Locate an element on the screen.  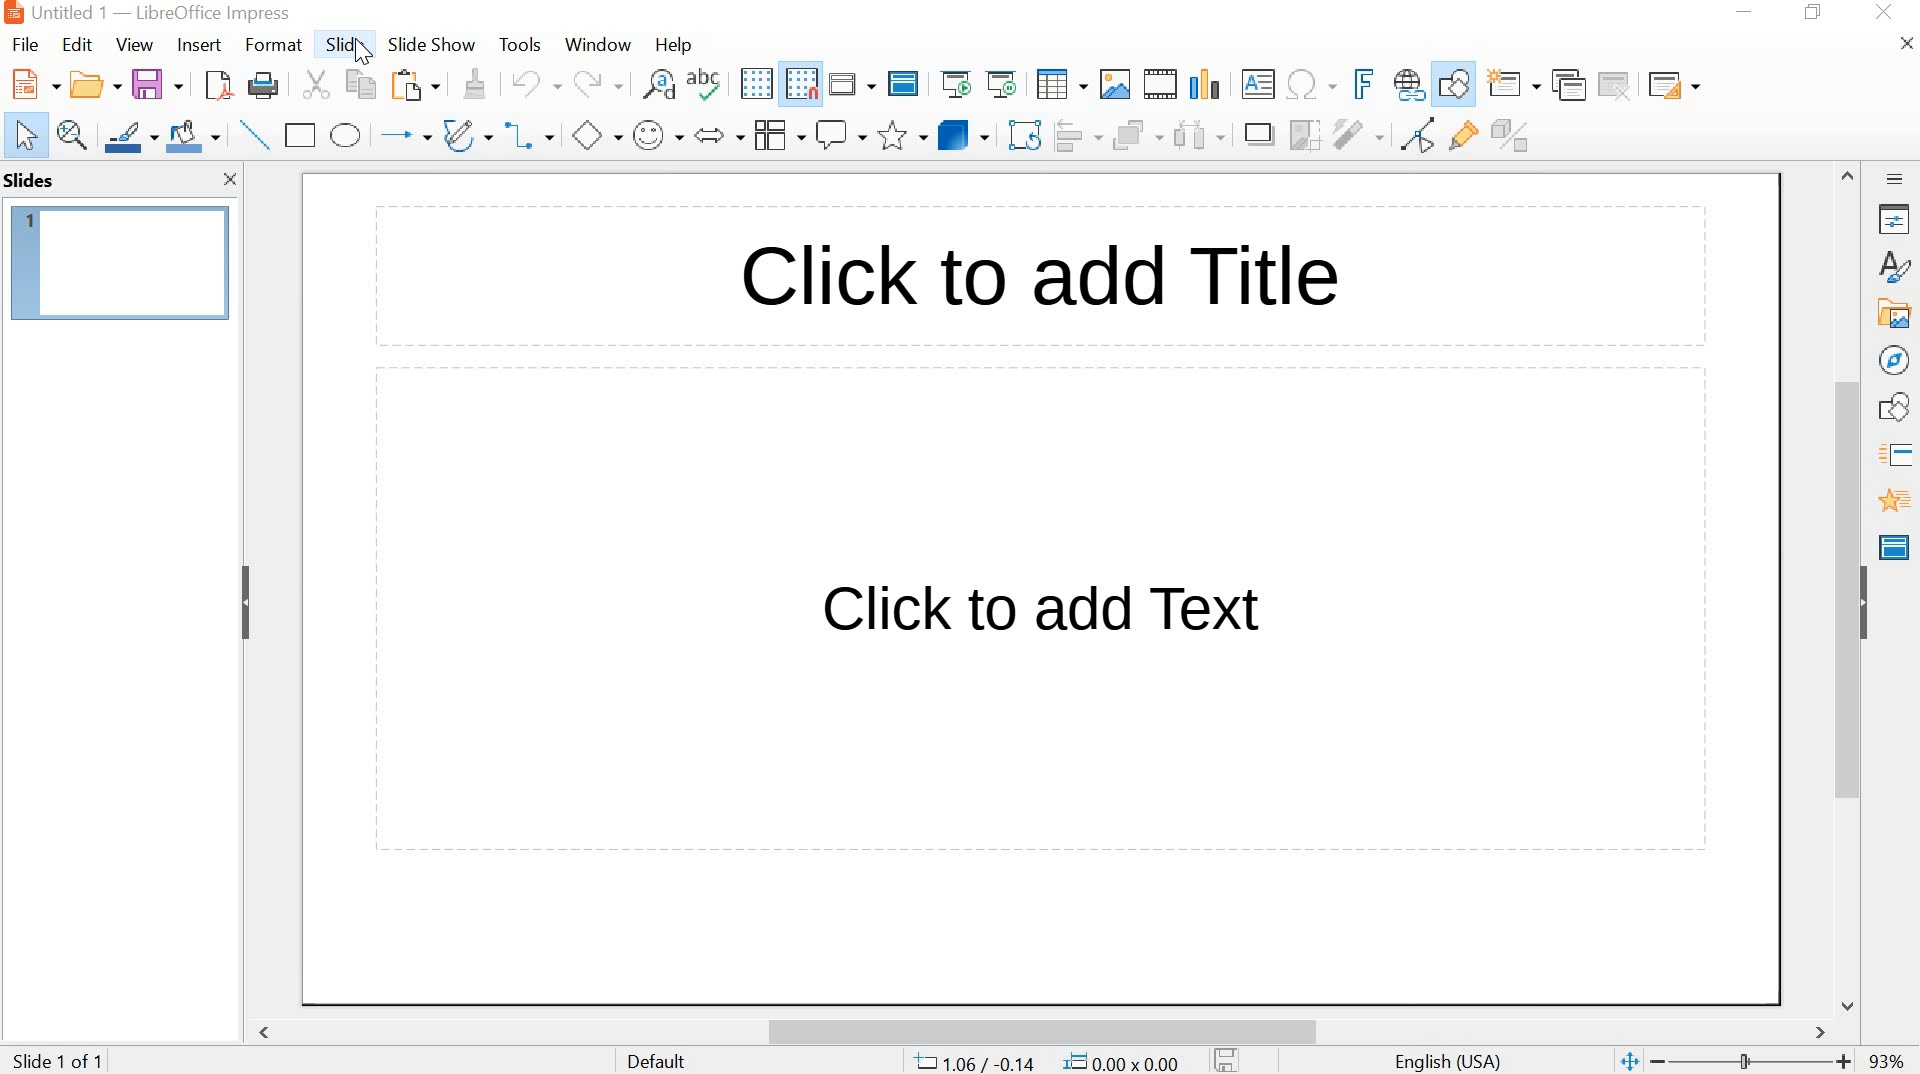
Shadow is located at coordinates (1259, 134).